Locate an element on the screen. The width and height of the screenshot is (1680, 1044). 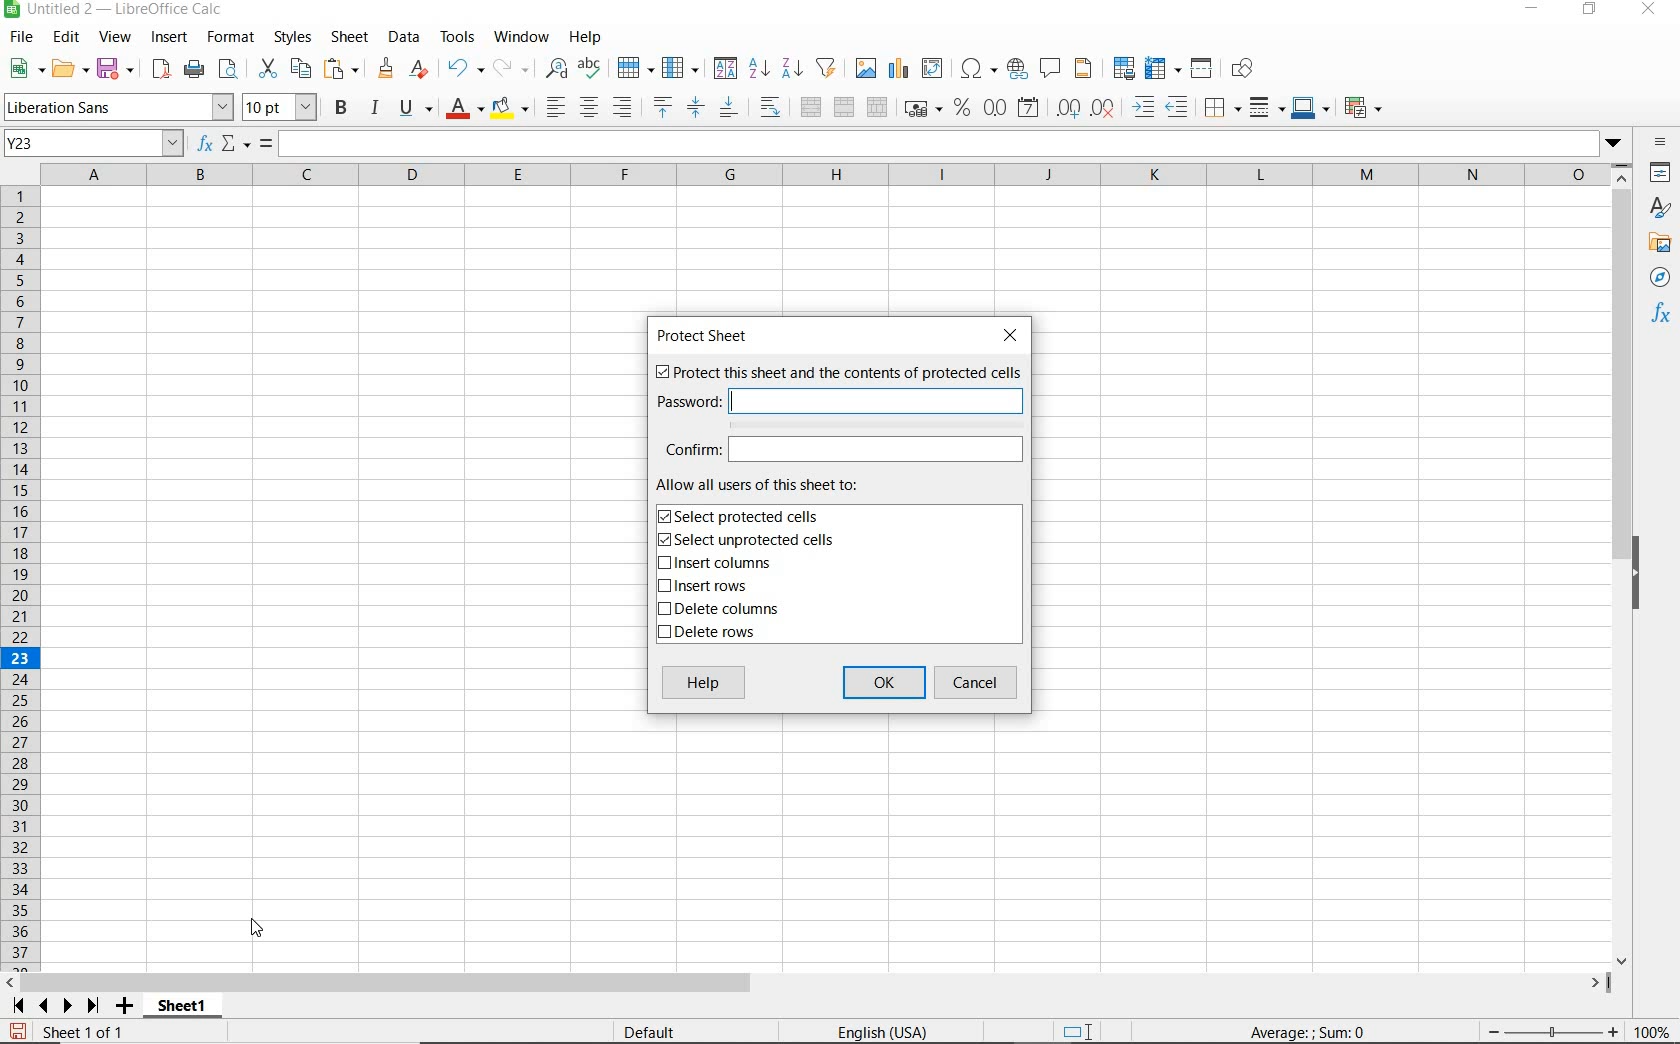
GALLERY is located at coordinates (1660, 246).